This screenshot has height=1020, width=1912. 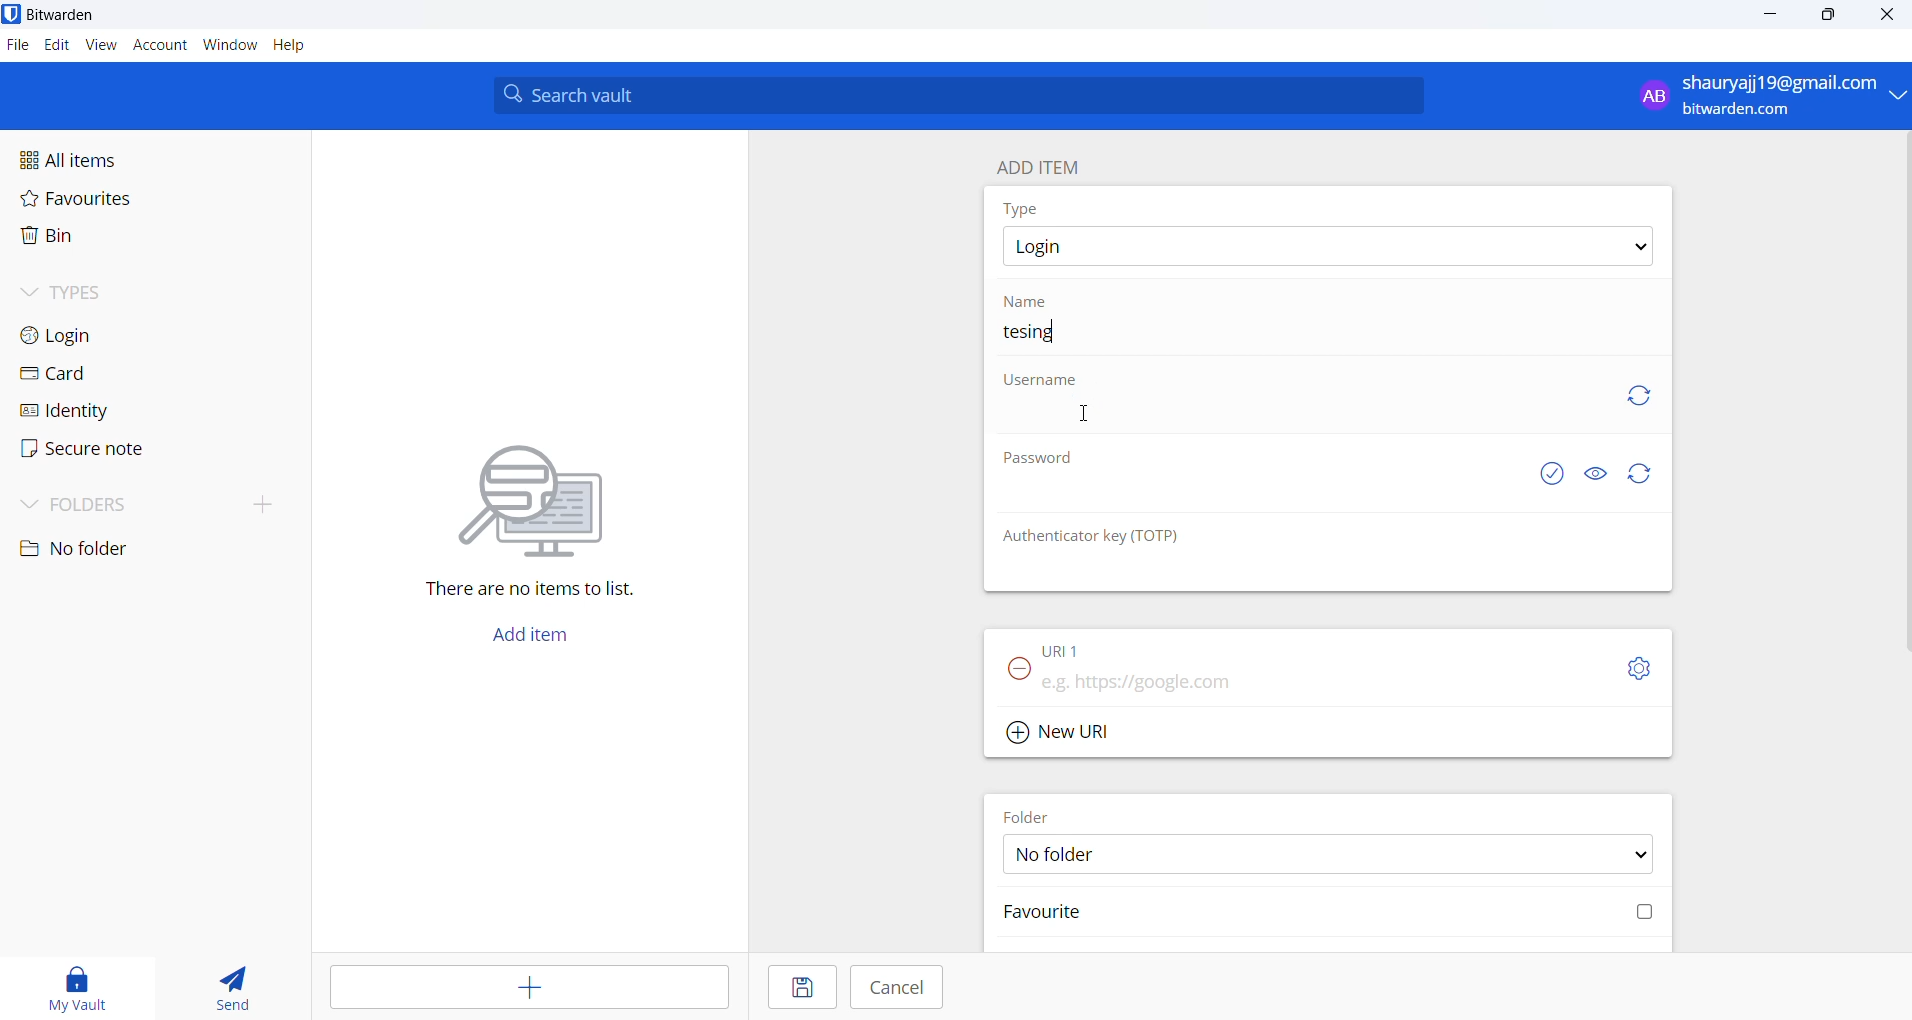 What do you see at coordinates (70, 15) in the screenshot?
I see `application name` at bounding box center [70, 15].